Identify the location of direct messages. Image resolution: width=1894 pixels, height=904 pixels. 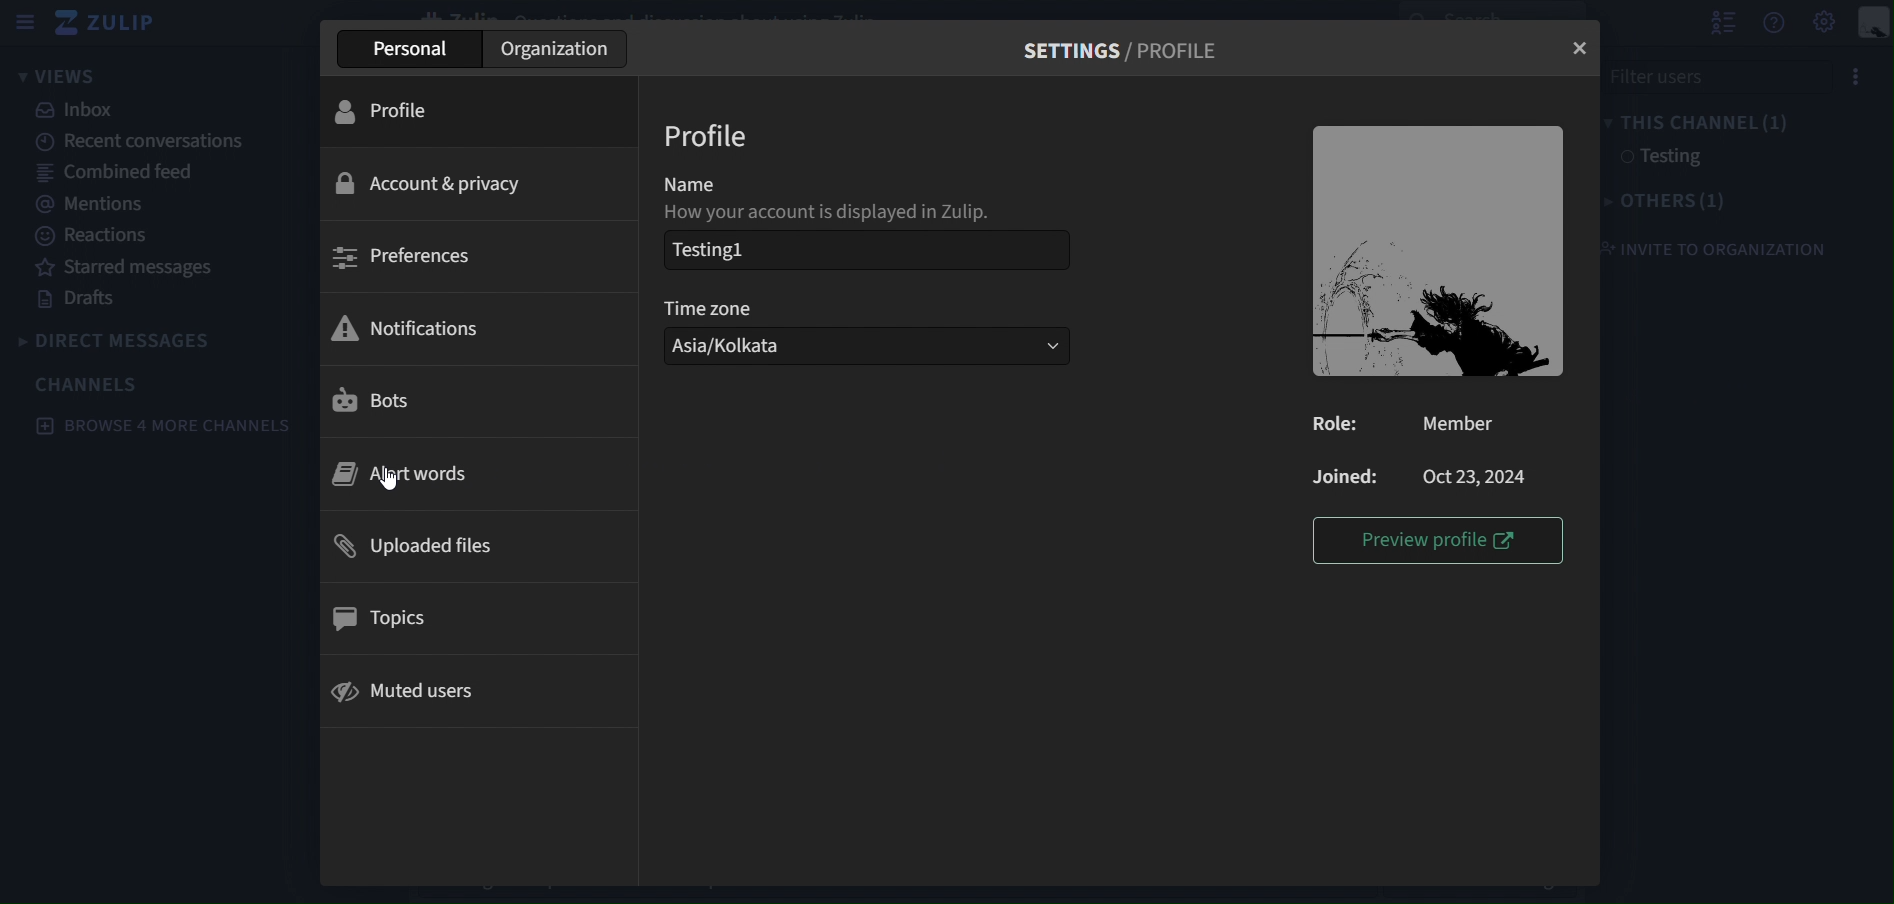
(121, 338).